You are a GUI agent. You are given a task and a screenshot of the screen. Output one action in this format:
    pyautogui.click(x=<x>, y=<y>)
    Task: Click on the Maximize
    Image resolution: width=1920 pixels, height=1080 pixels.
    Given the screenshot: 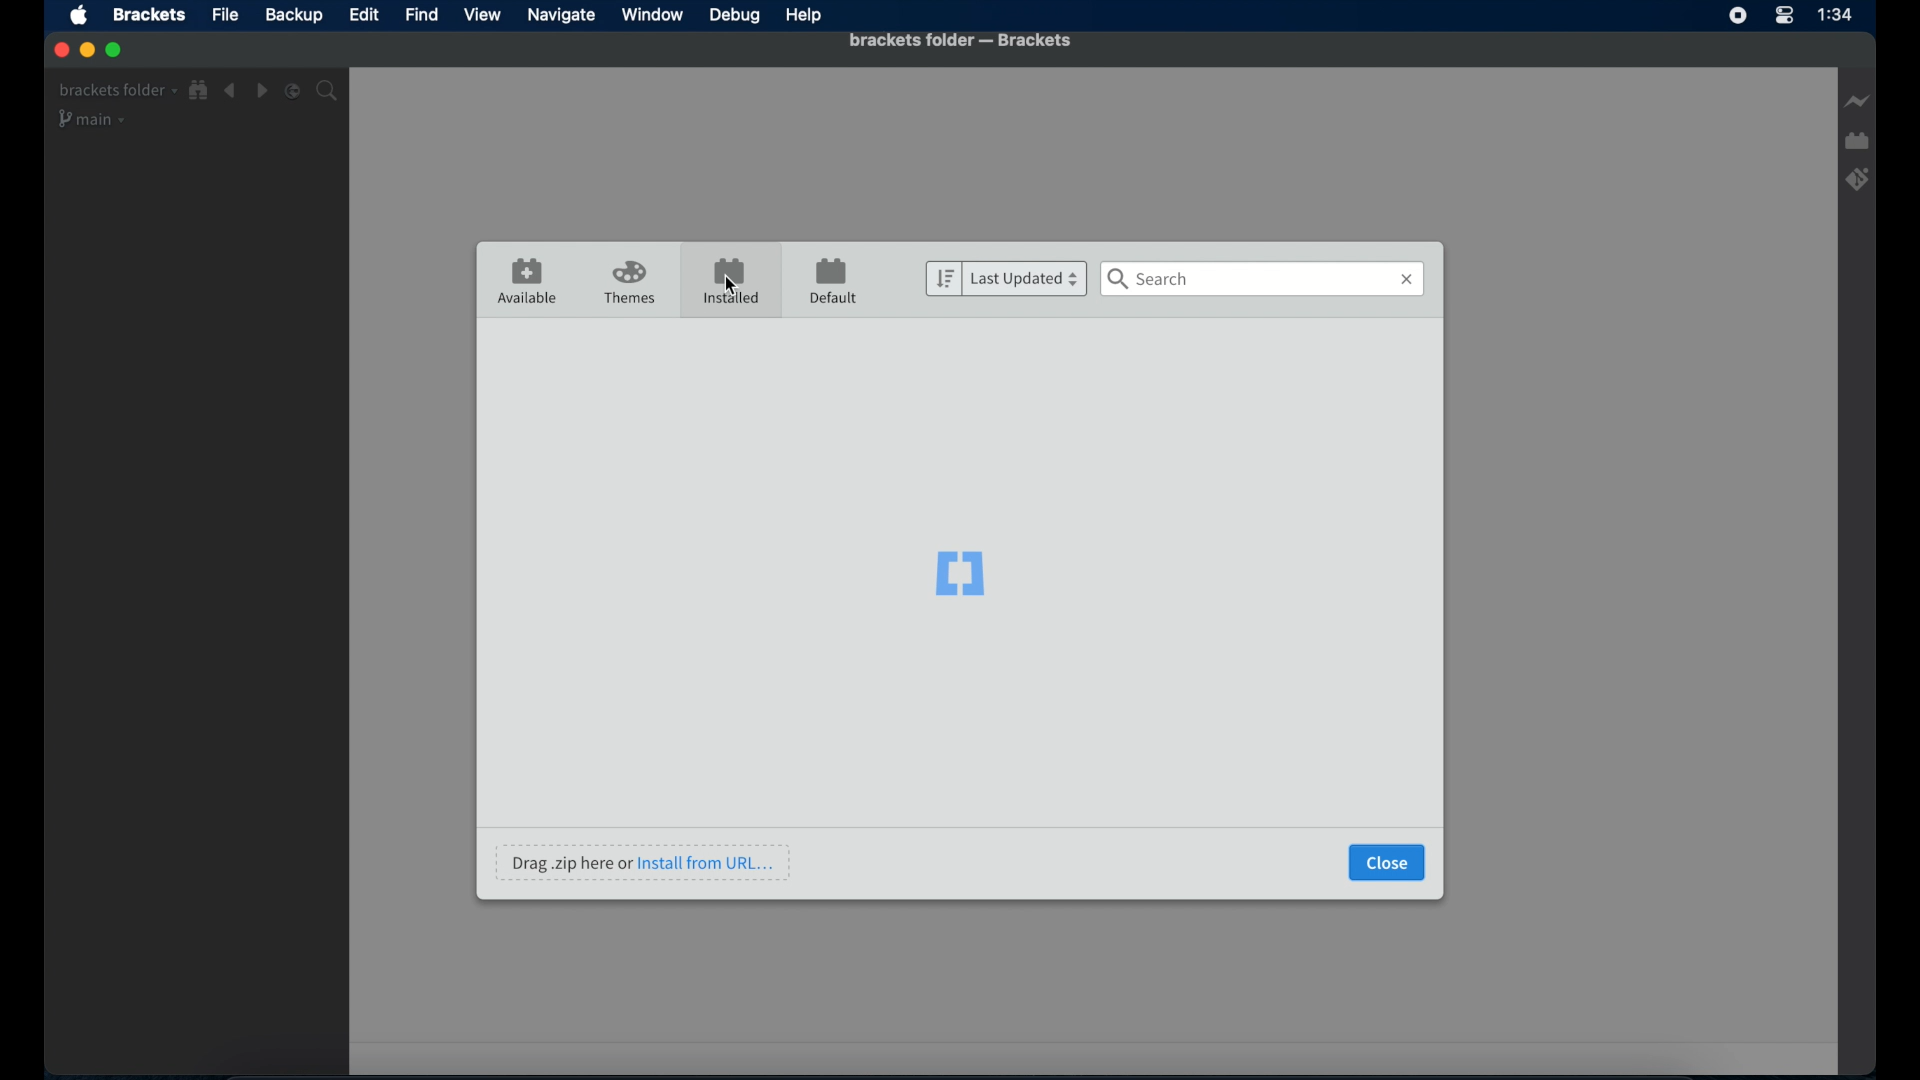 What is the action you would take?
    pyautogui.click(x=115, y=50)
    